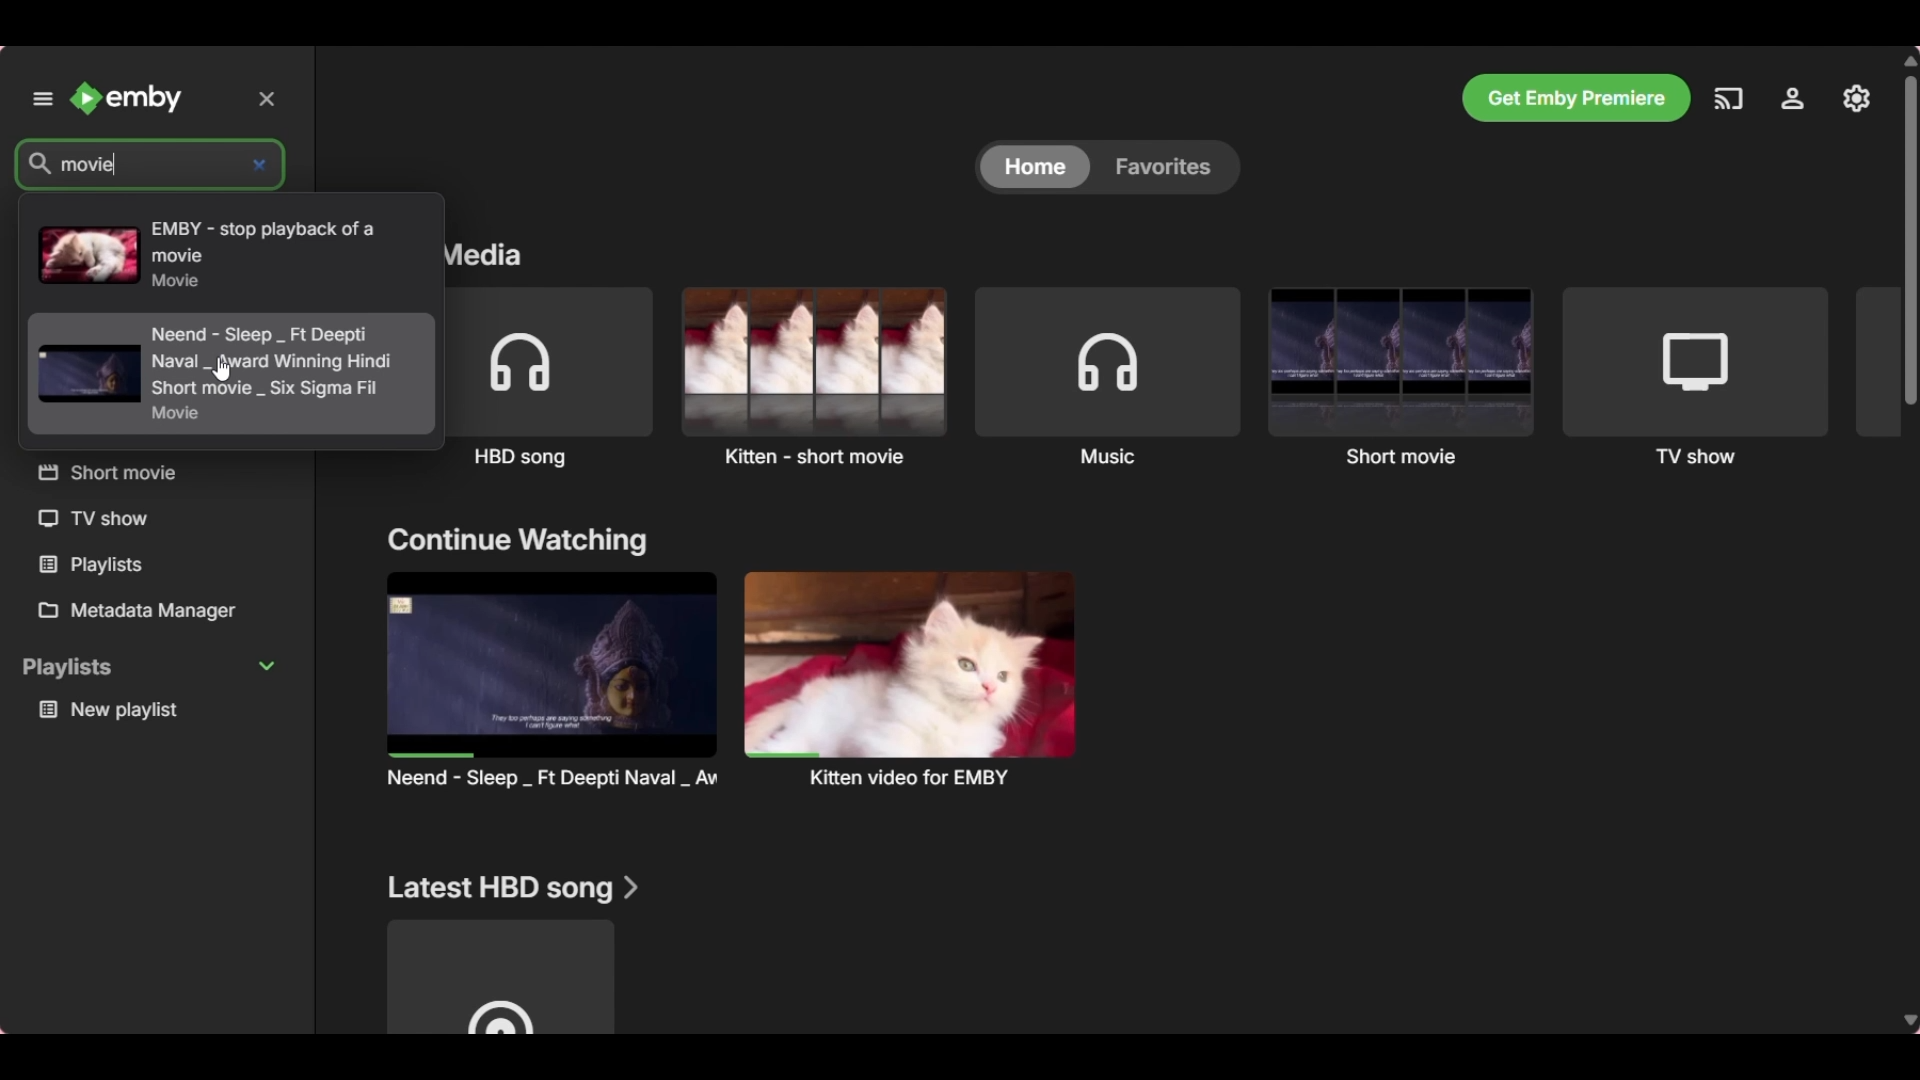 The height and width of the screenshot is (1080, 1920). Describe the element at coordinates (157, 611) in the screenshot. I see `Metadata manager` at that location.